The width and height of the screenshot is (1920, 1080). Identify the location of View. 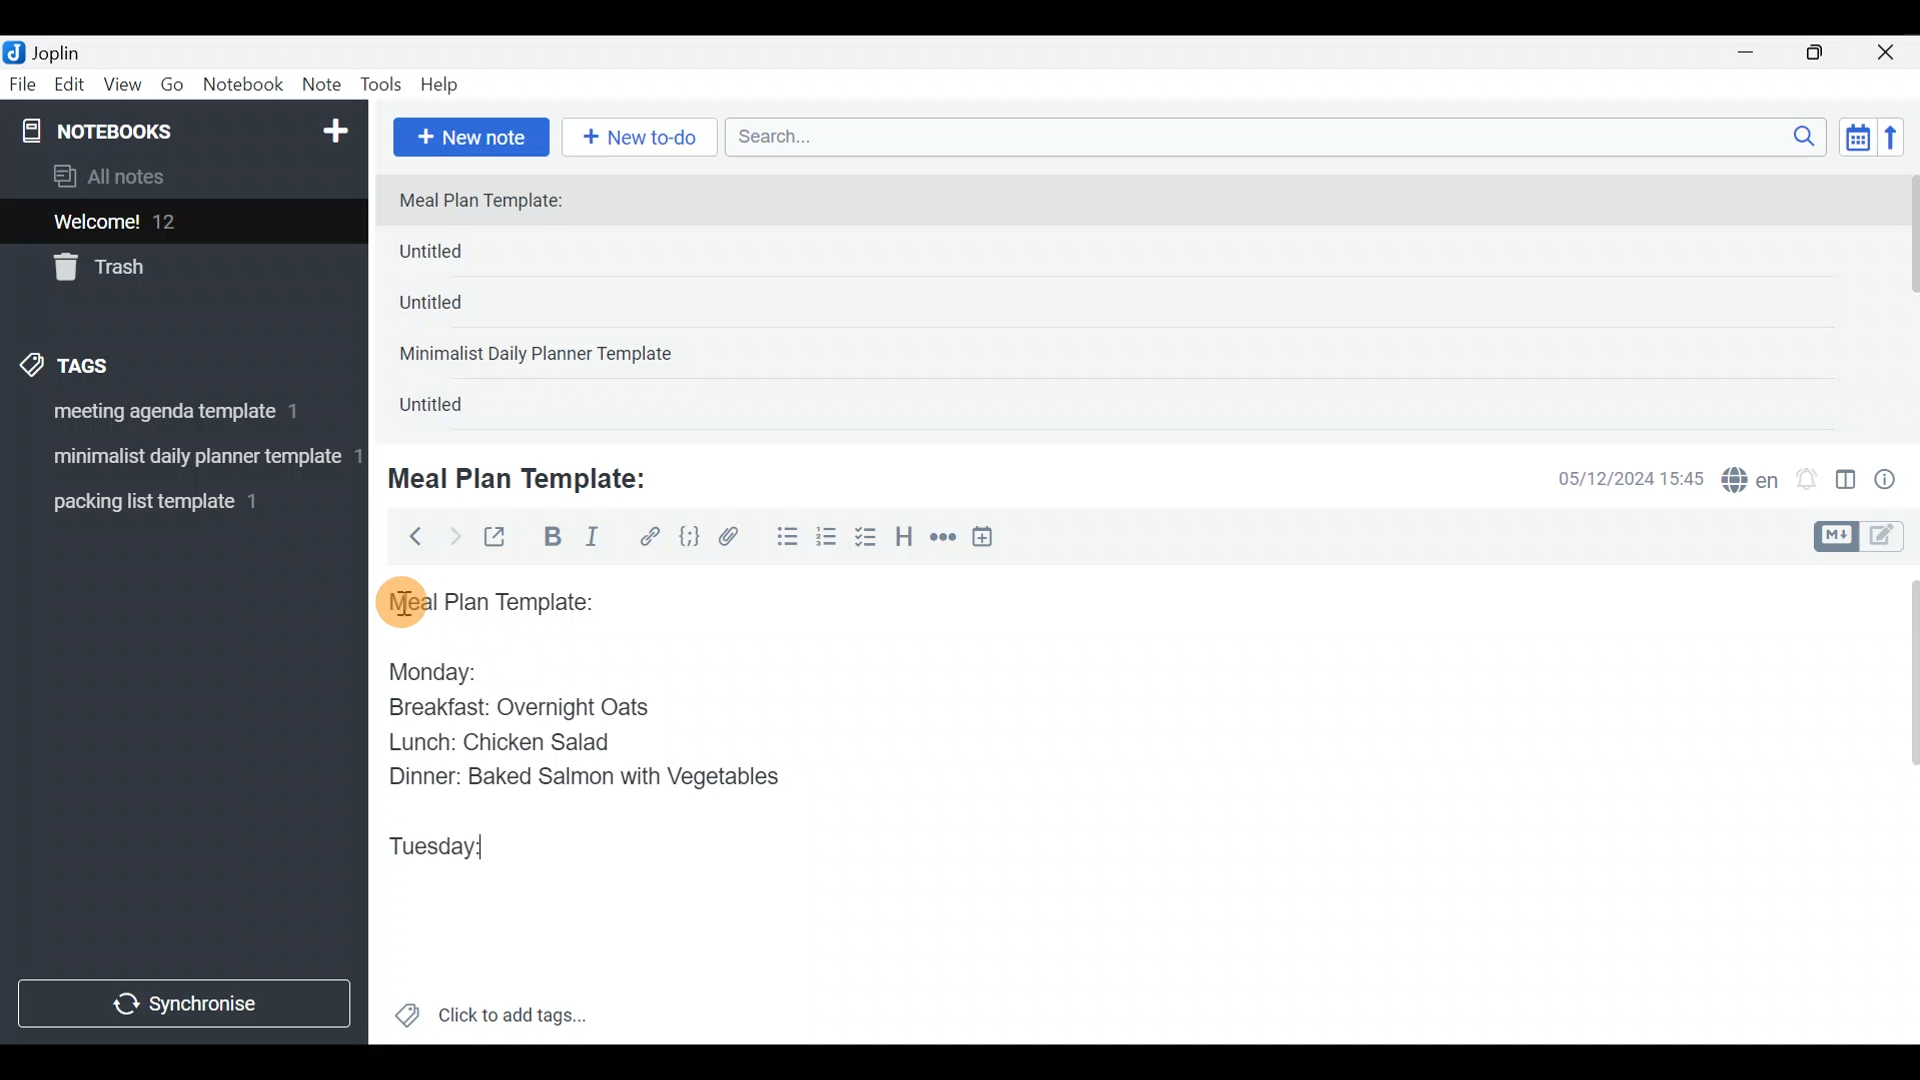
(122, 88).